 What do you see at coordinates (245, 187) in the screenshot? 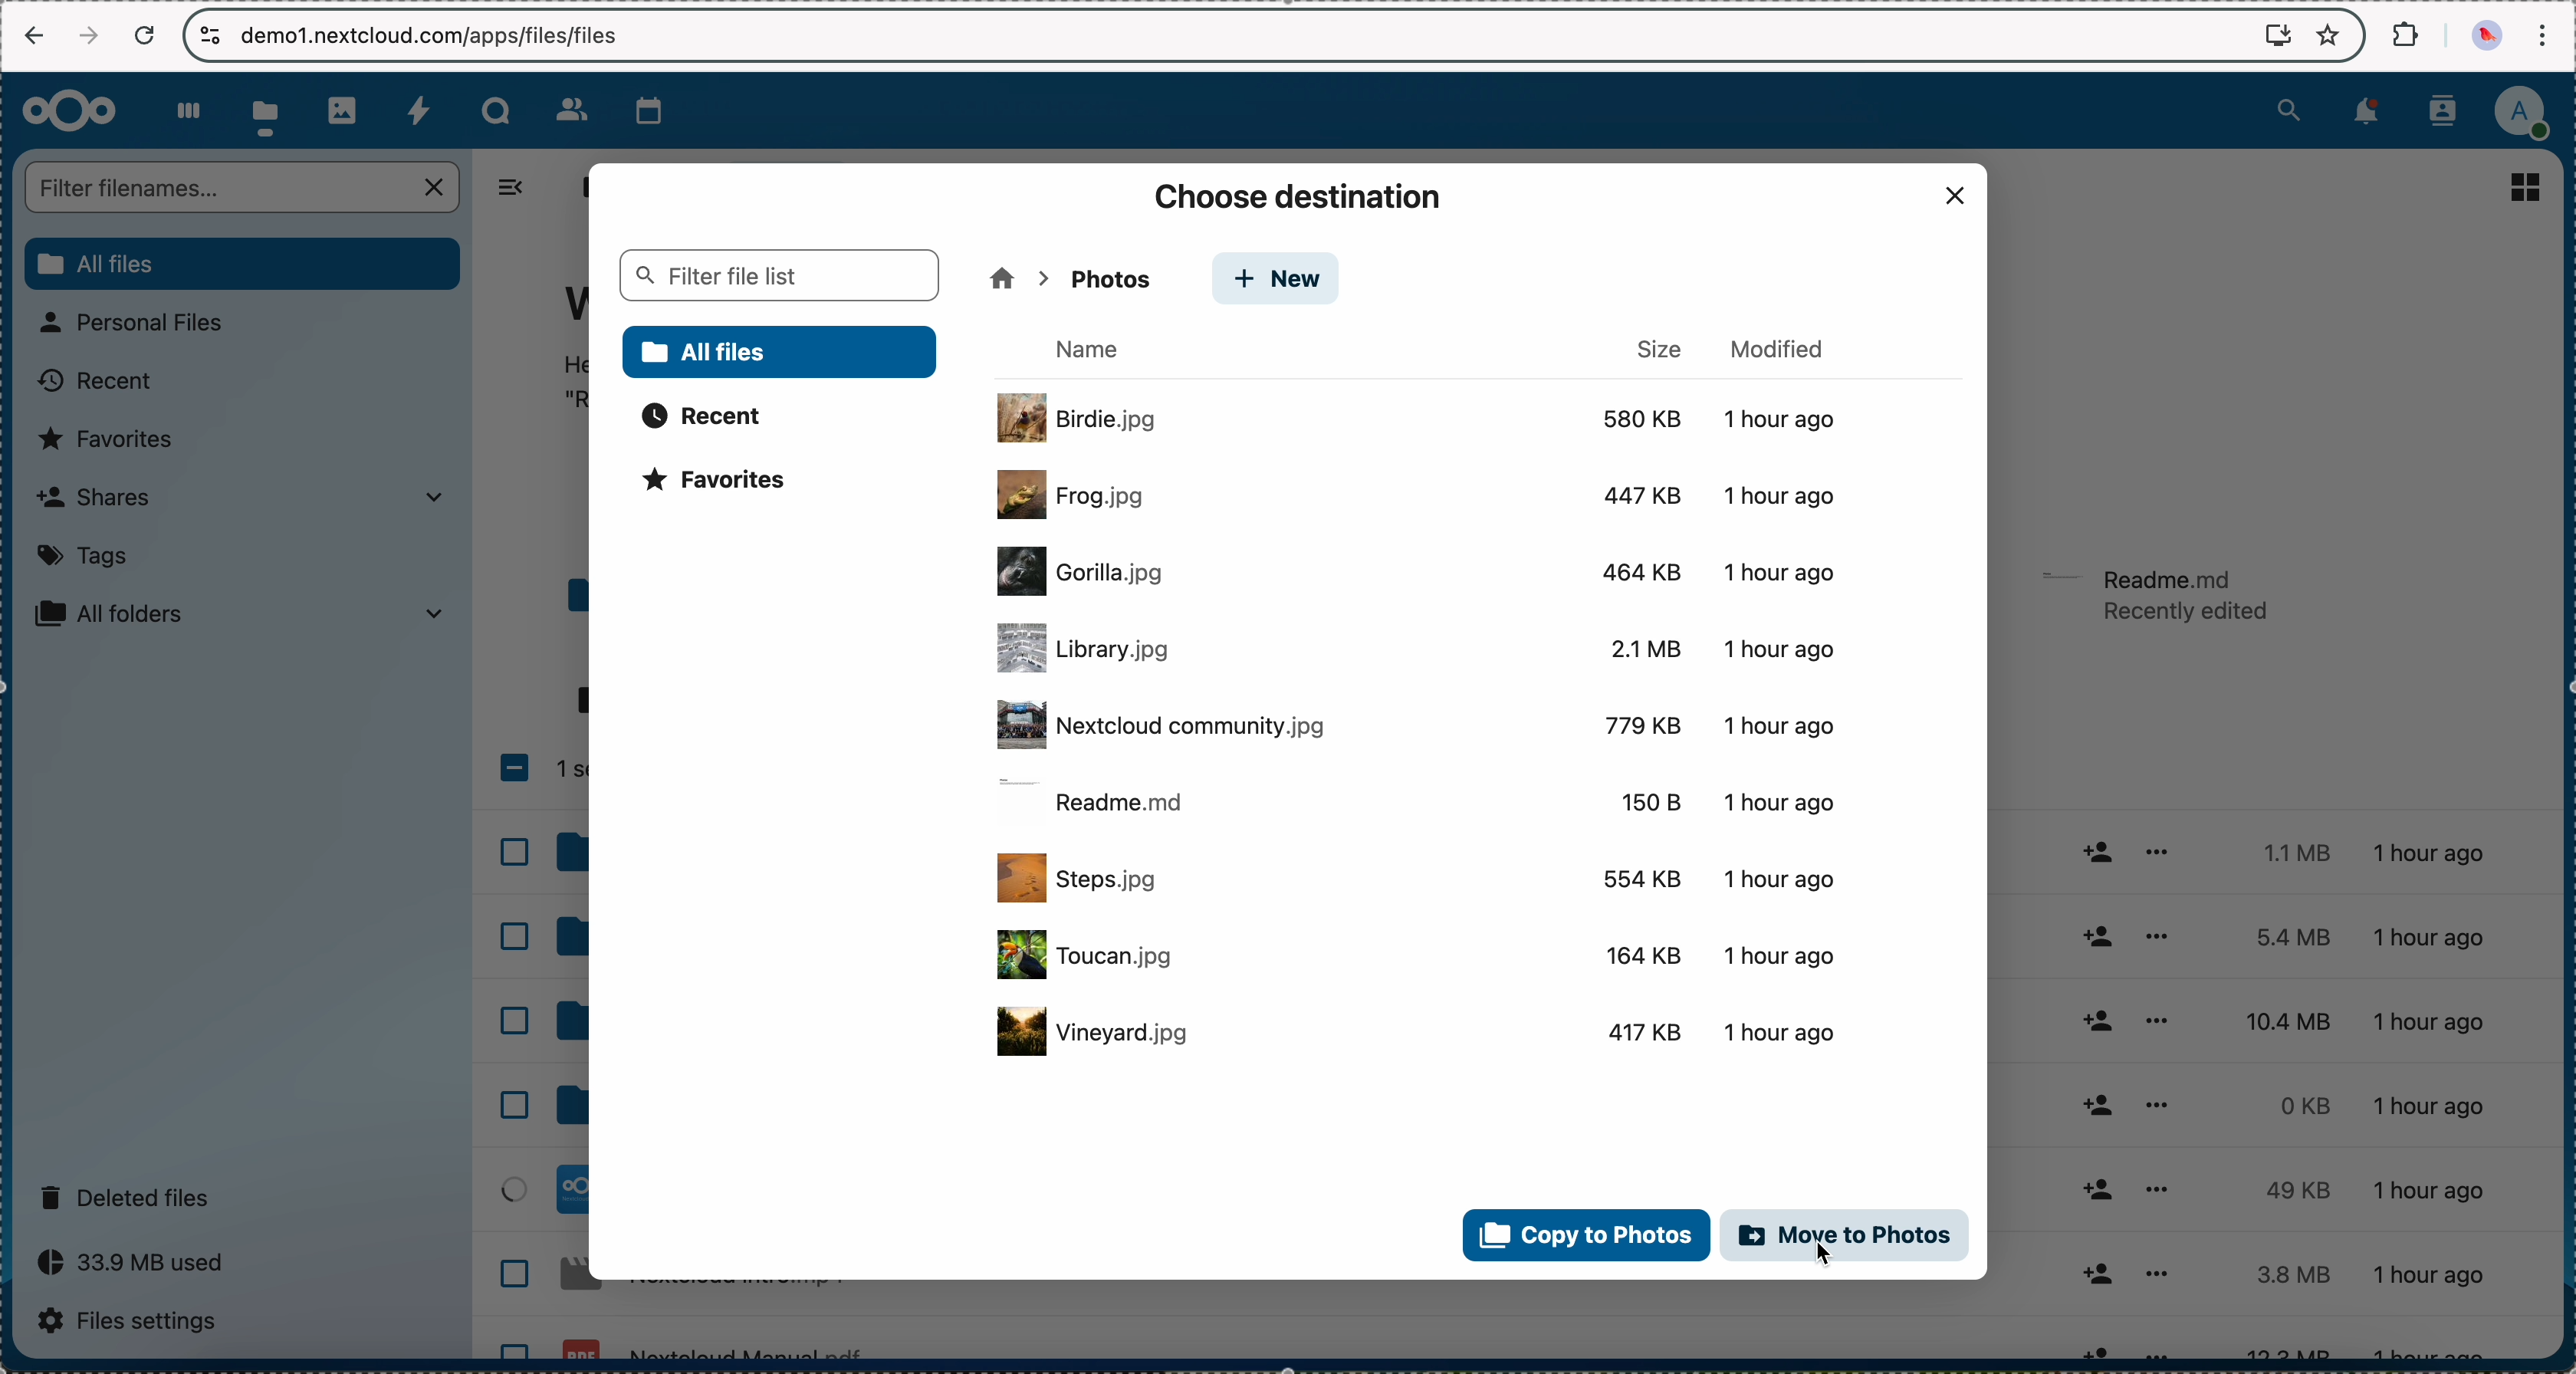
I see `search bar` at bounding box center [245, 187].